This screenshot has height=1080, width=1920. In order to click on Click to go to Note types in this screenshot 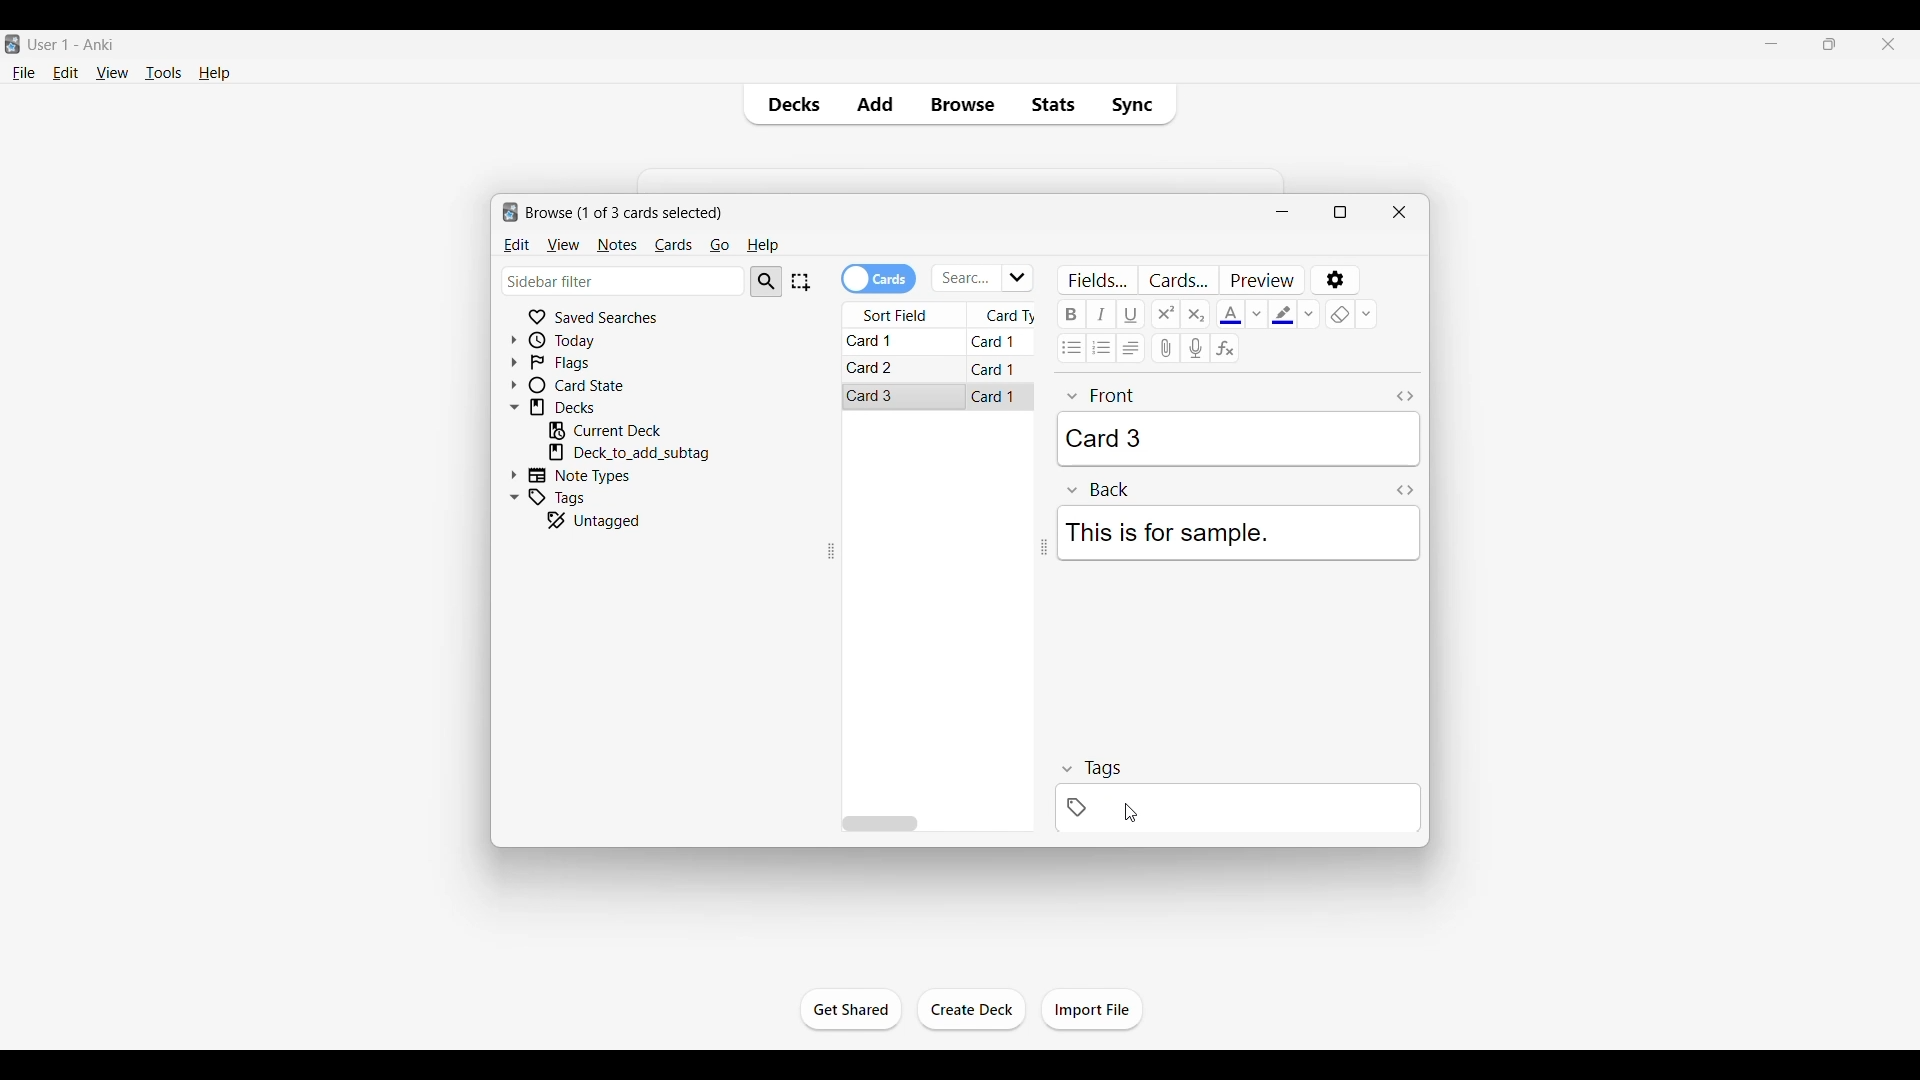, I will do `click(590, 475)`.